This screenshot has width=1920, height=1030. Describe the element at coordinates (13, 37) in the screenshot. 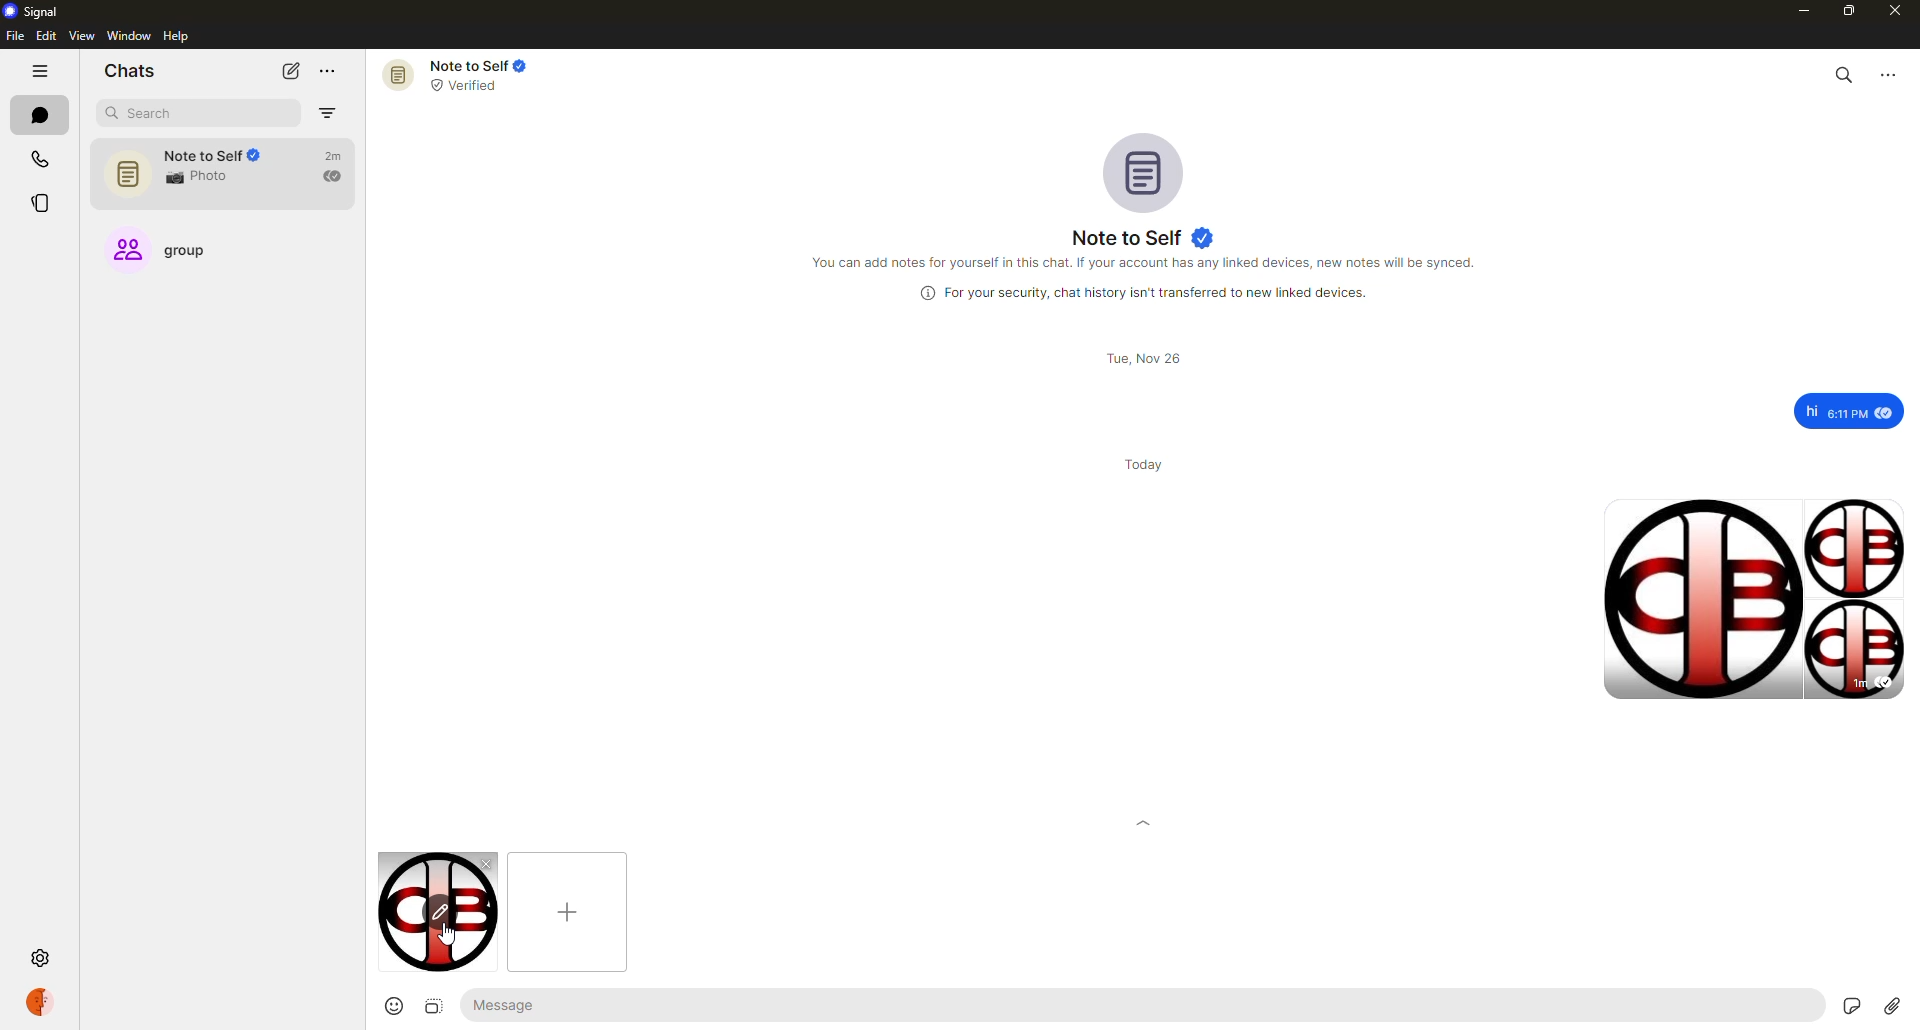

I see `file` at that location.